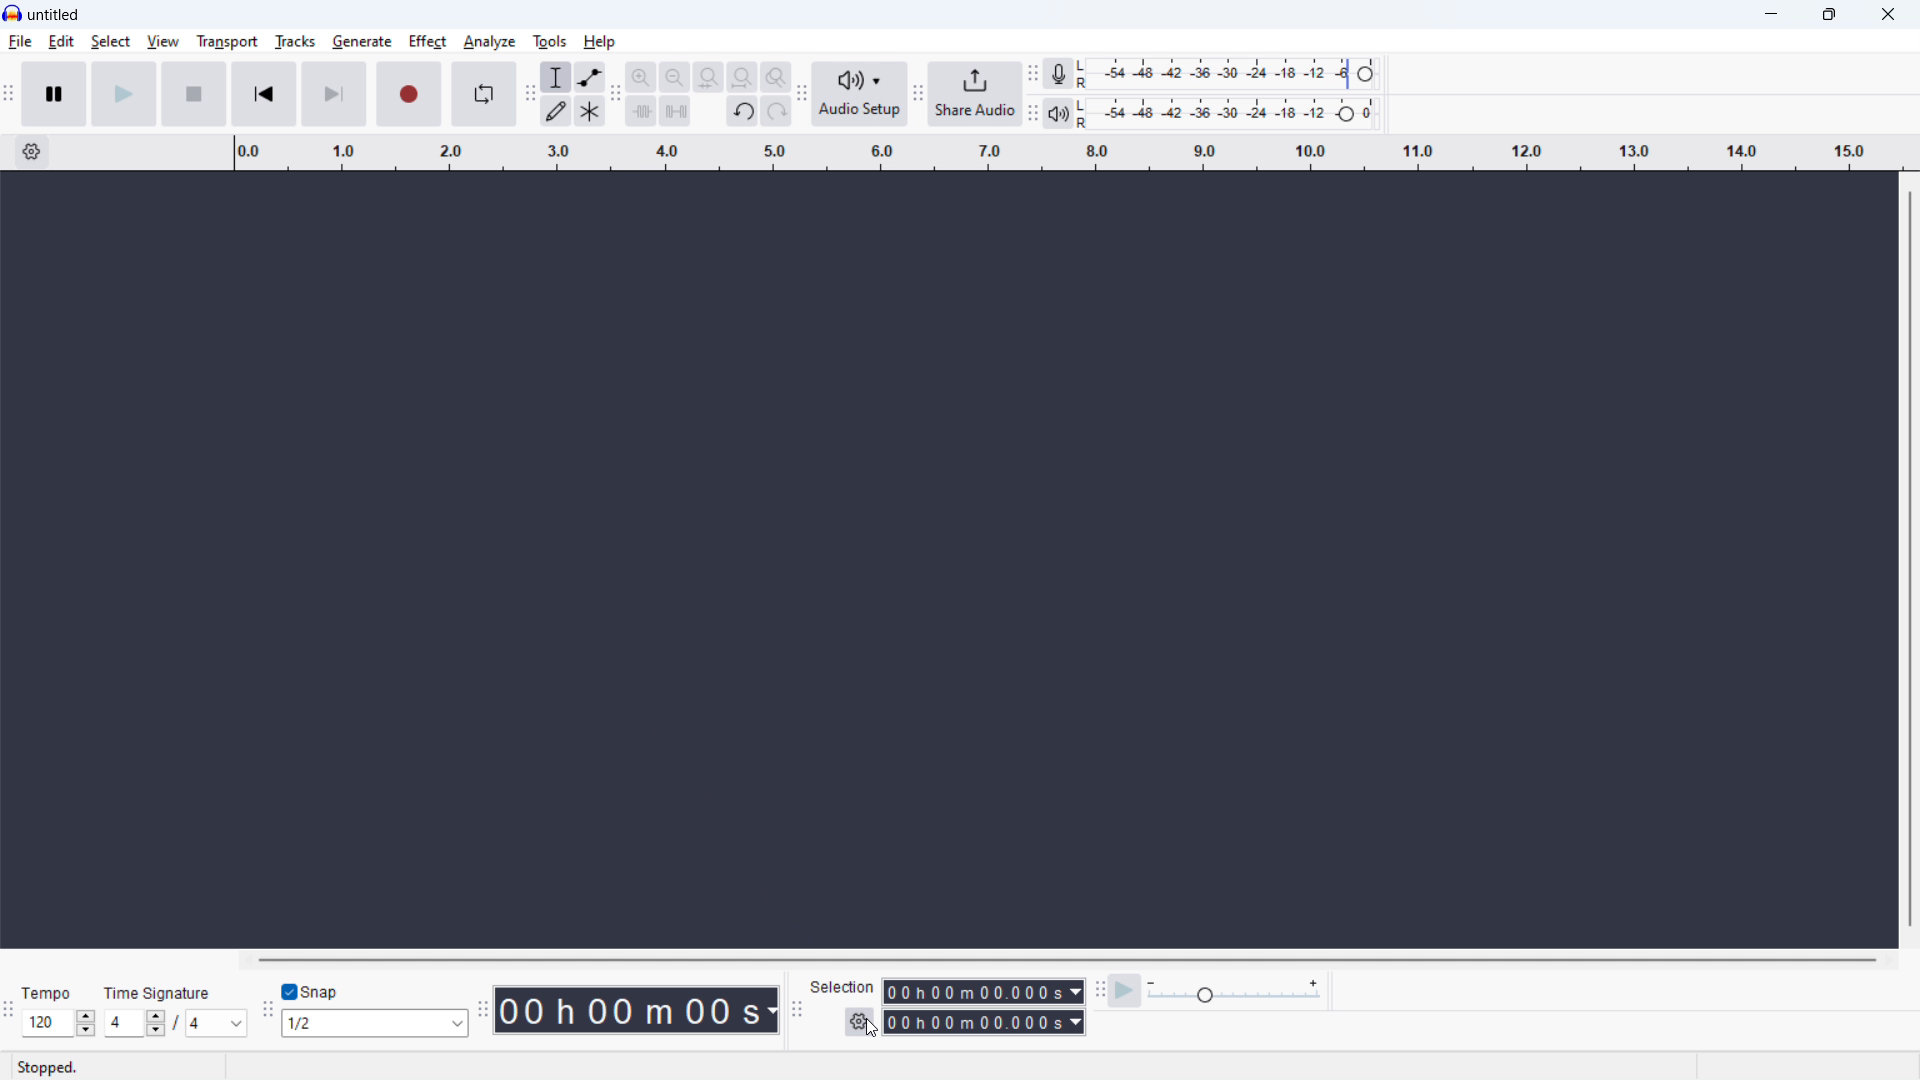 The height and width of the screenshot is (1080, 1920). What do you see at coordinates (642, 111) in the screenshot?
I see `trim audio outside selection` at bounding box center [642, 111].